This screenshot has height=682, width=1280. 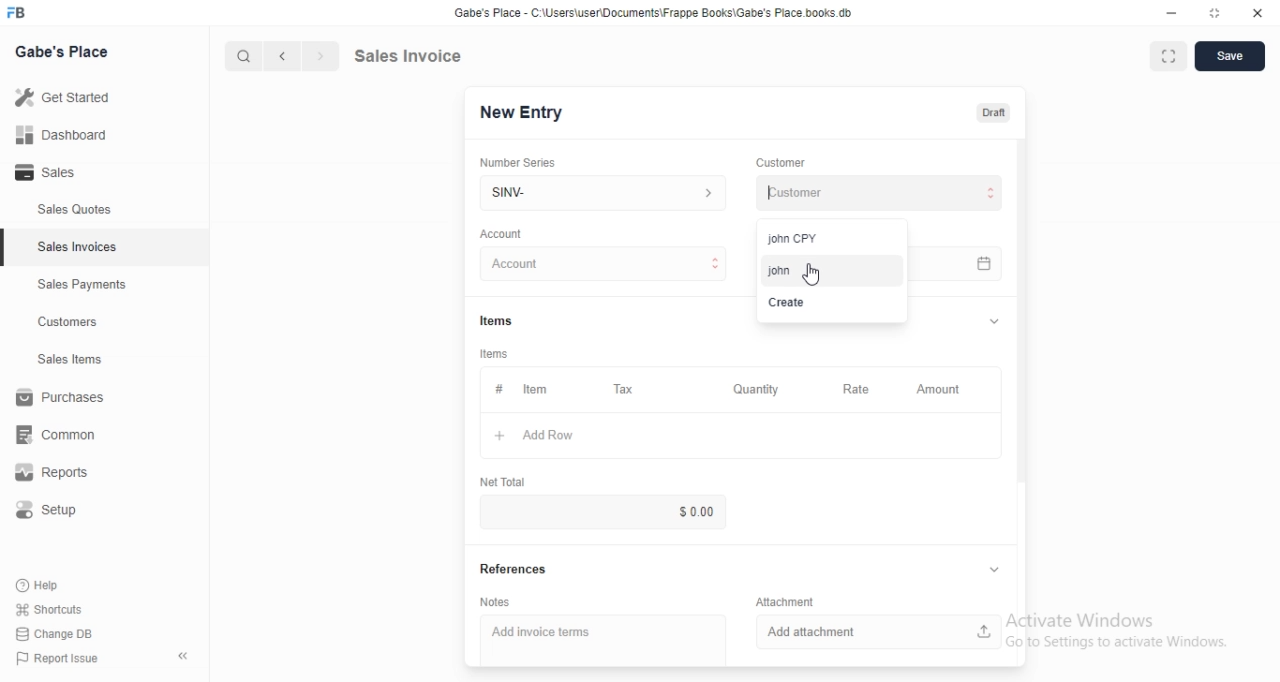 What do you see at coordinates (811, 274) in the screenshot?
I see `cursor` at bounding box center [811, 274].